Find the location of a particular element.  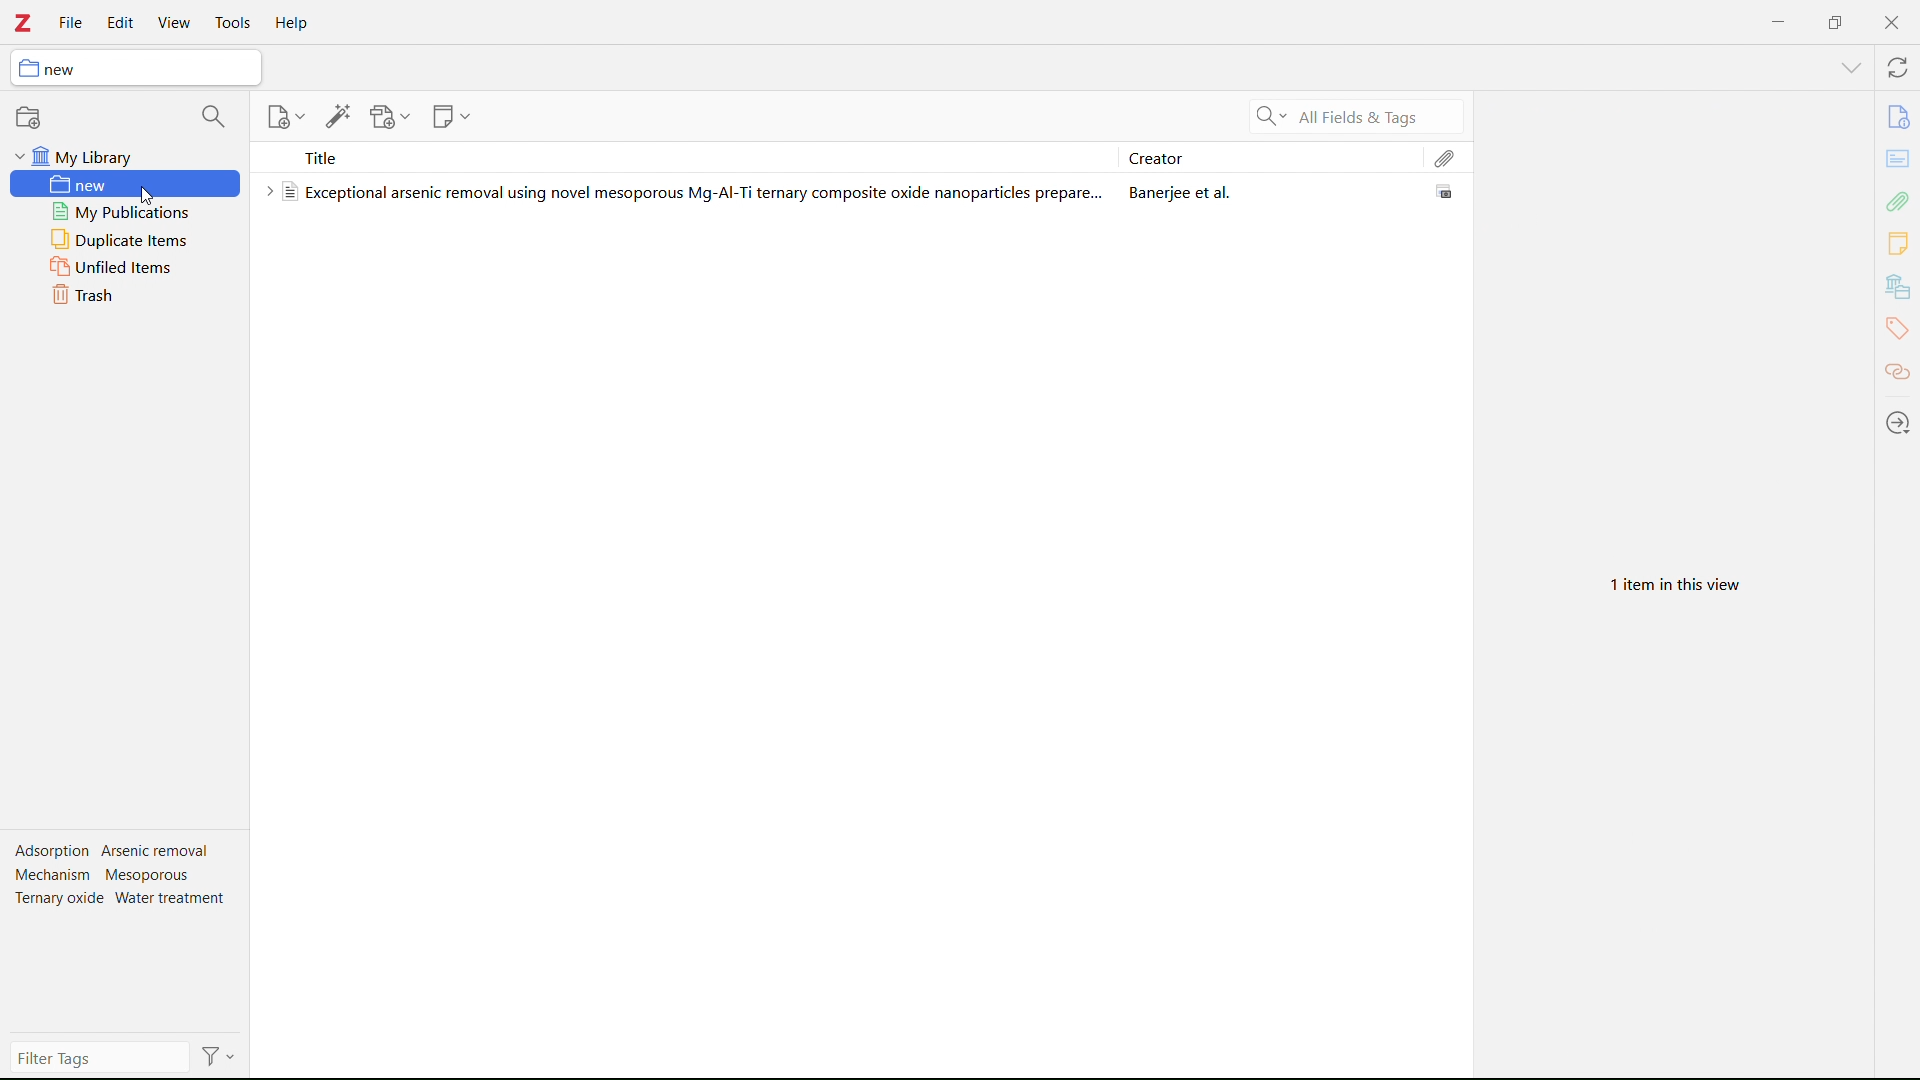

libraries and collections is located at coordinates (1898, 288).